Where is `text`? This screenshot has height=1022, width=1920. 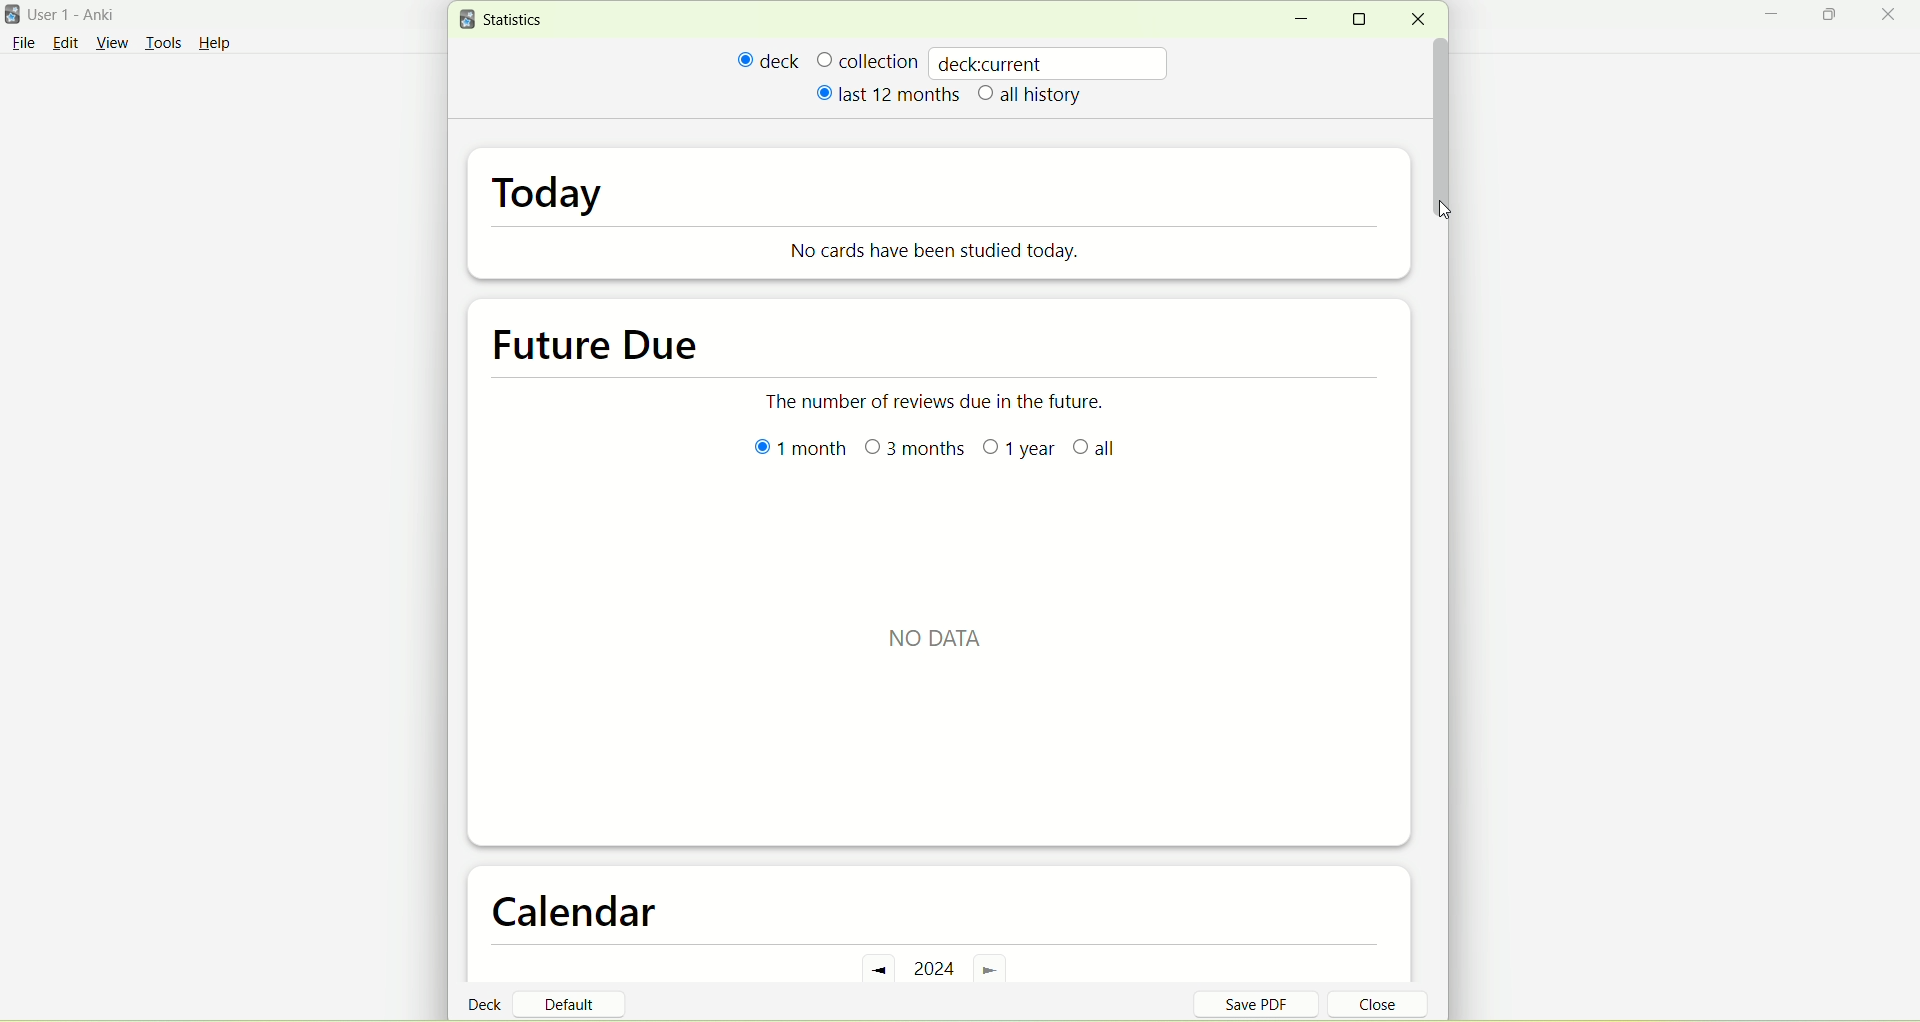
text is located at coordinates (943, 642).